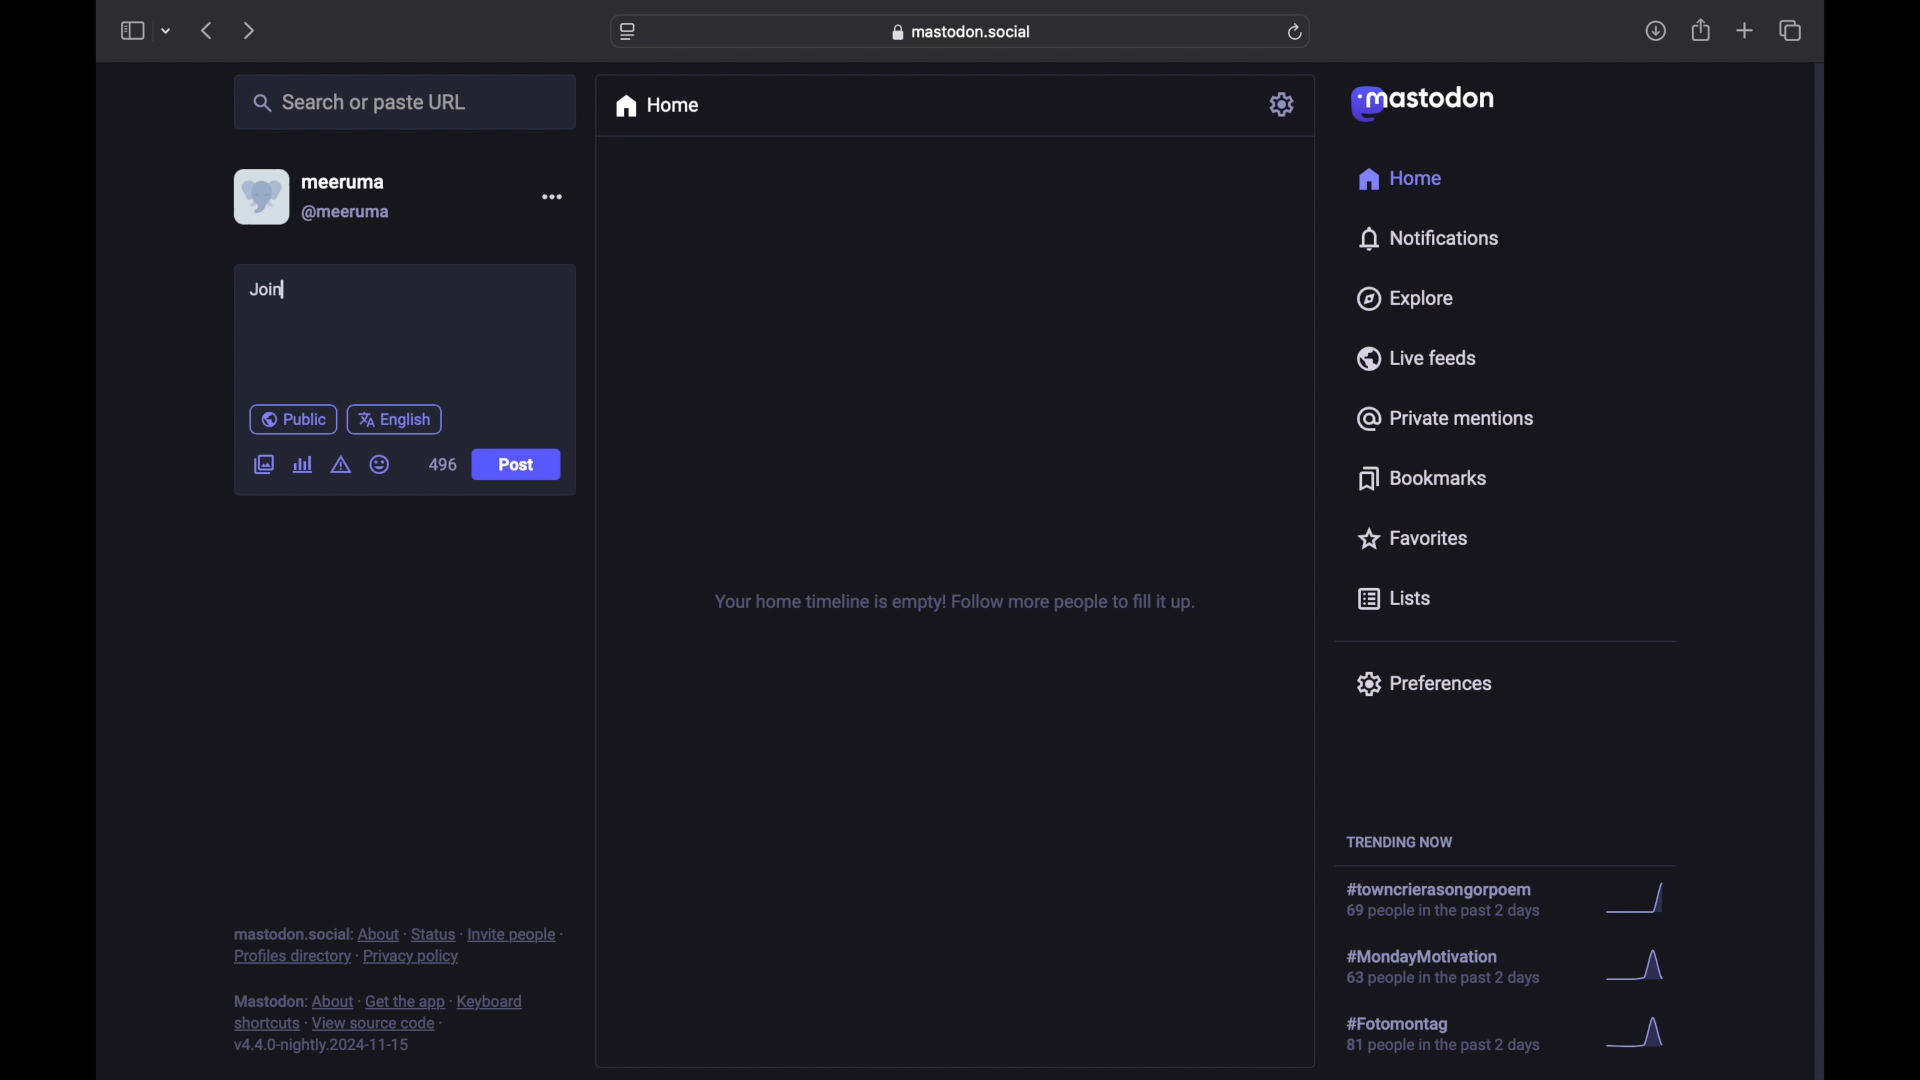 The image size is (1920, 1080). Describe the element at coordinates (1702, 31) in the screenshot. I see `share` at that location.